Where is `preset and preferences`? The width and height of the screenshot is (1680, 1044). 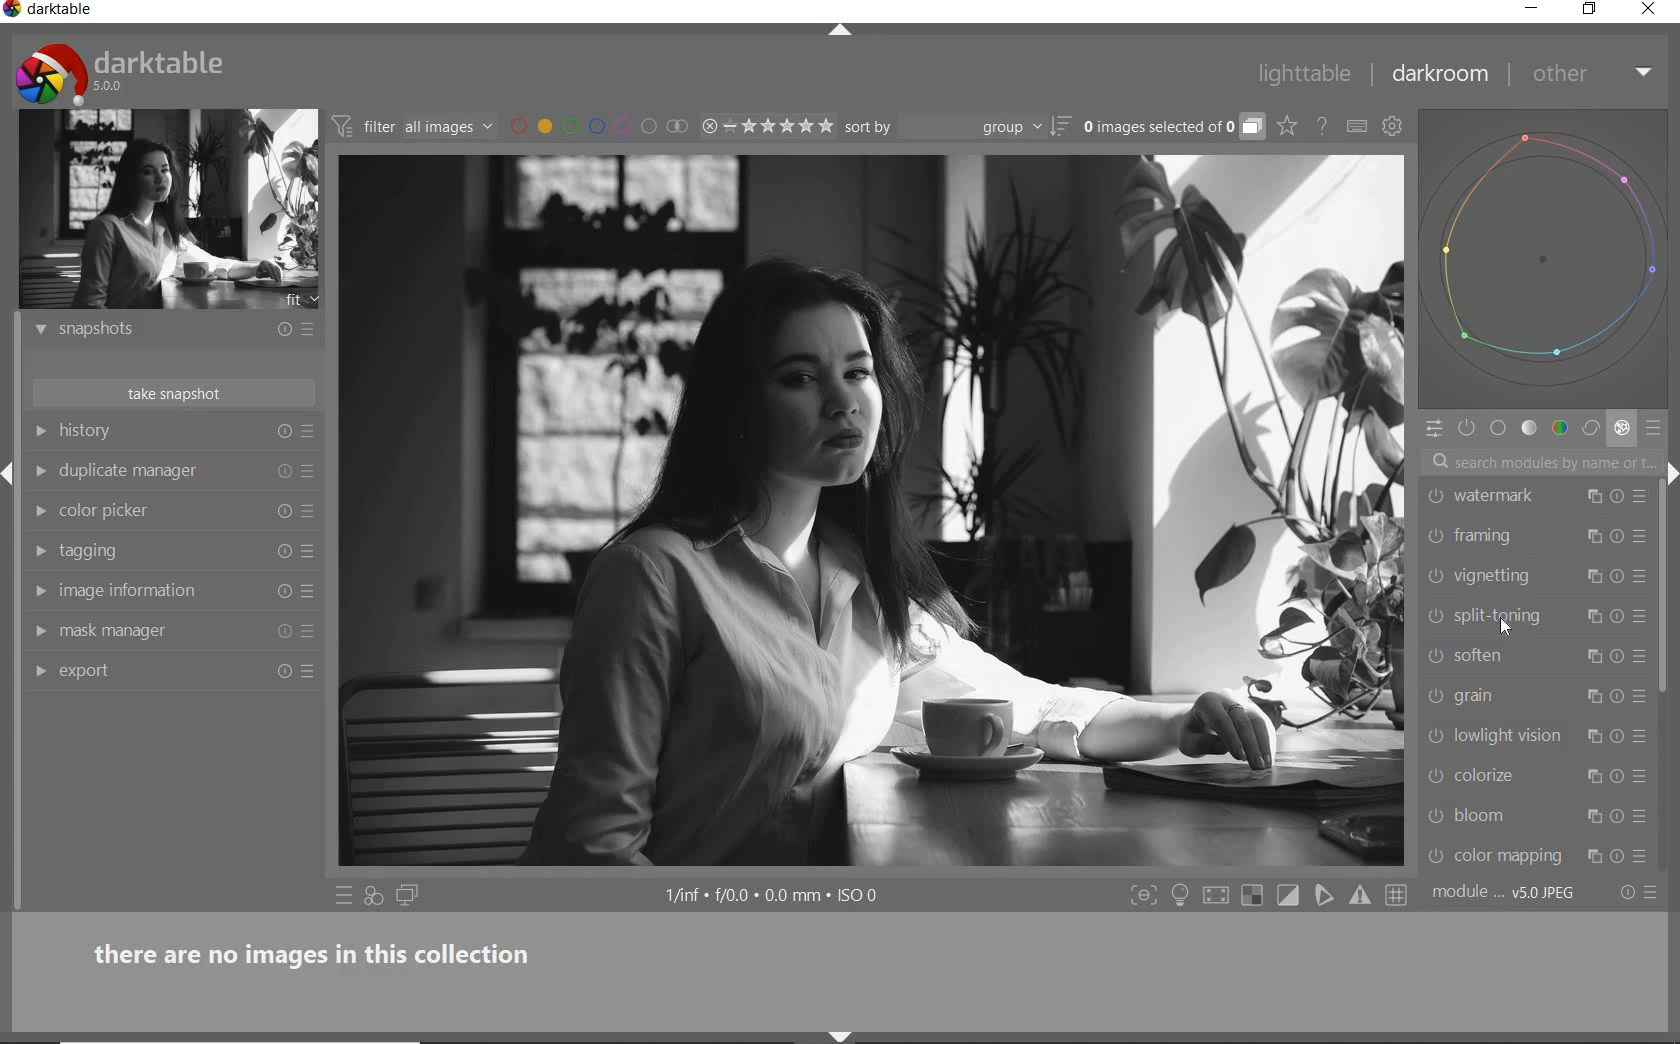
preset and preferences is located at coordinates (1640, 500).